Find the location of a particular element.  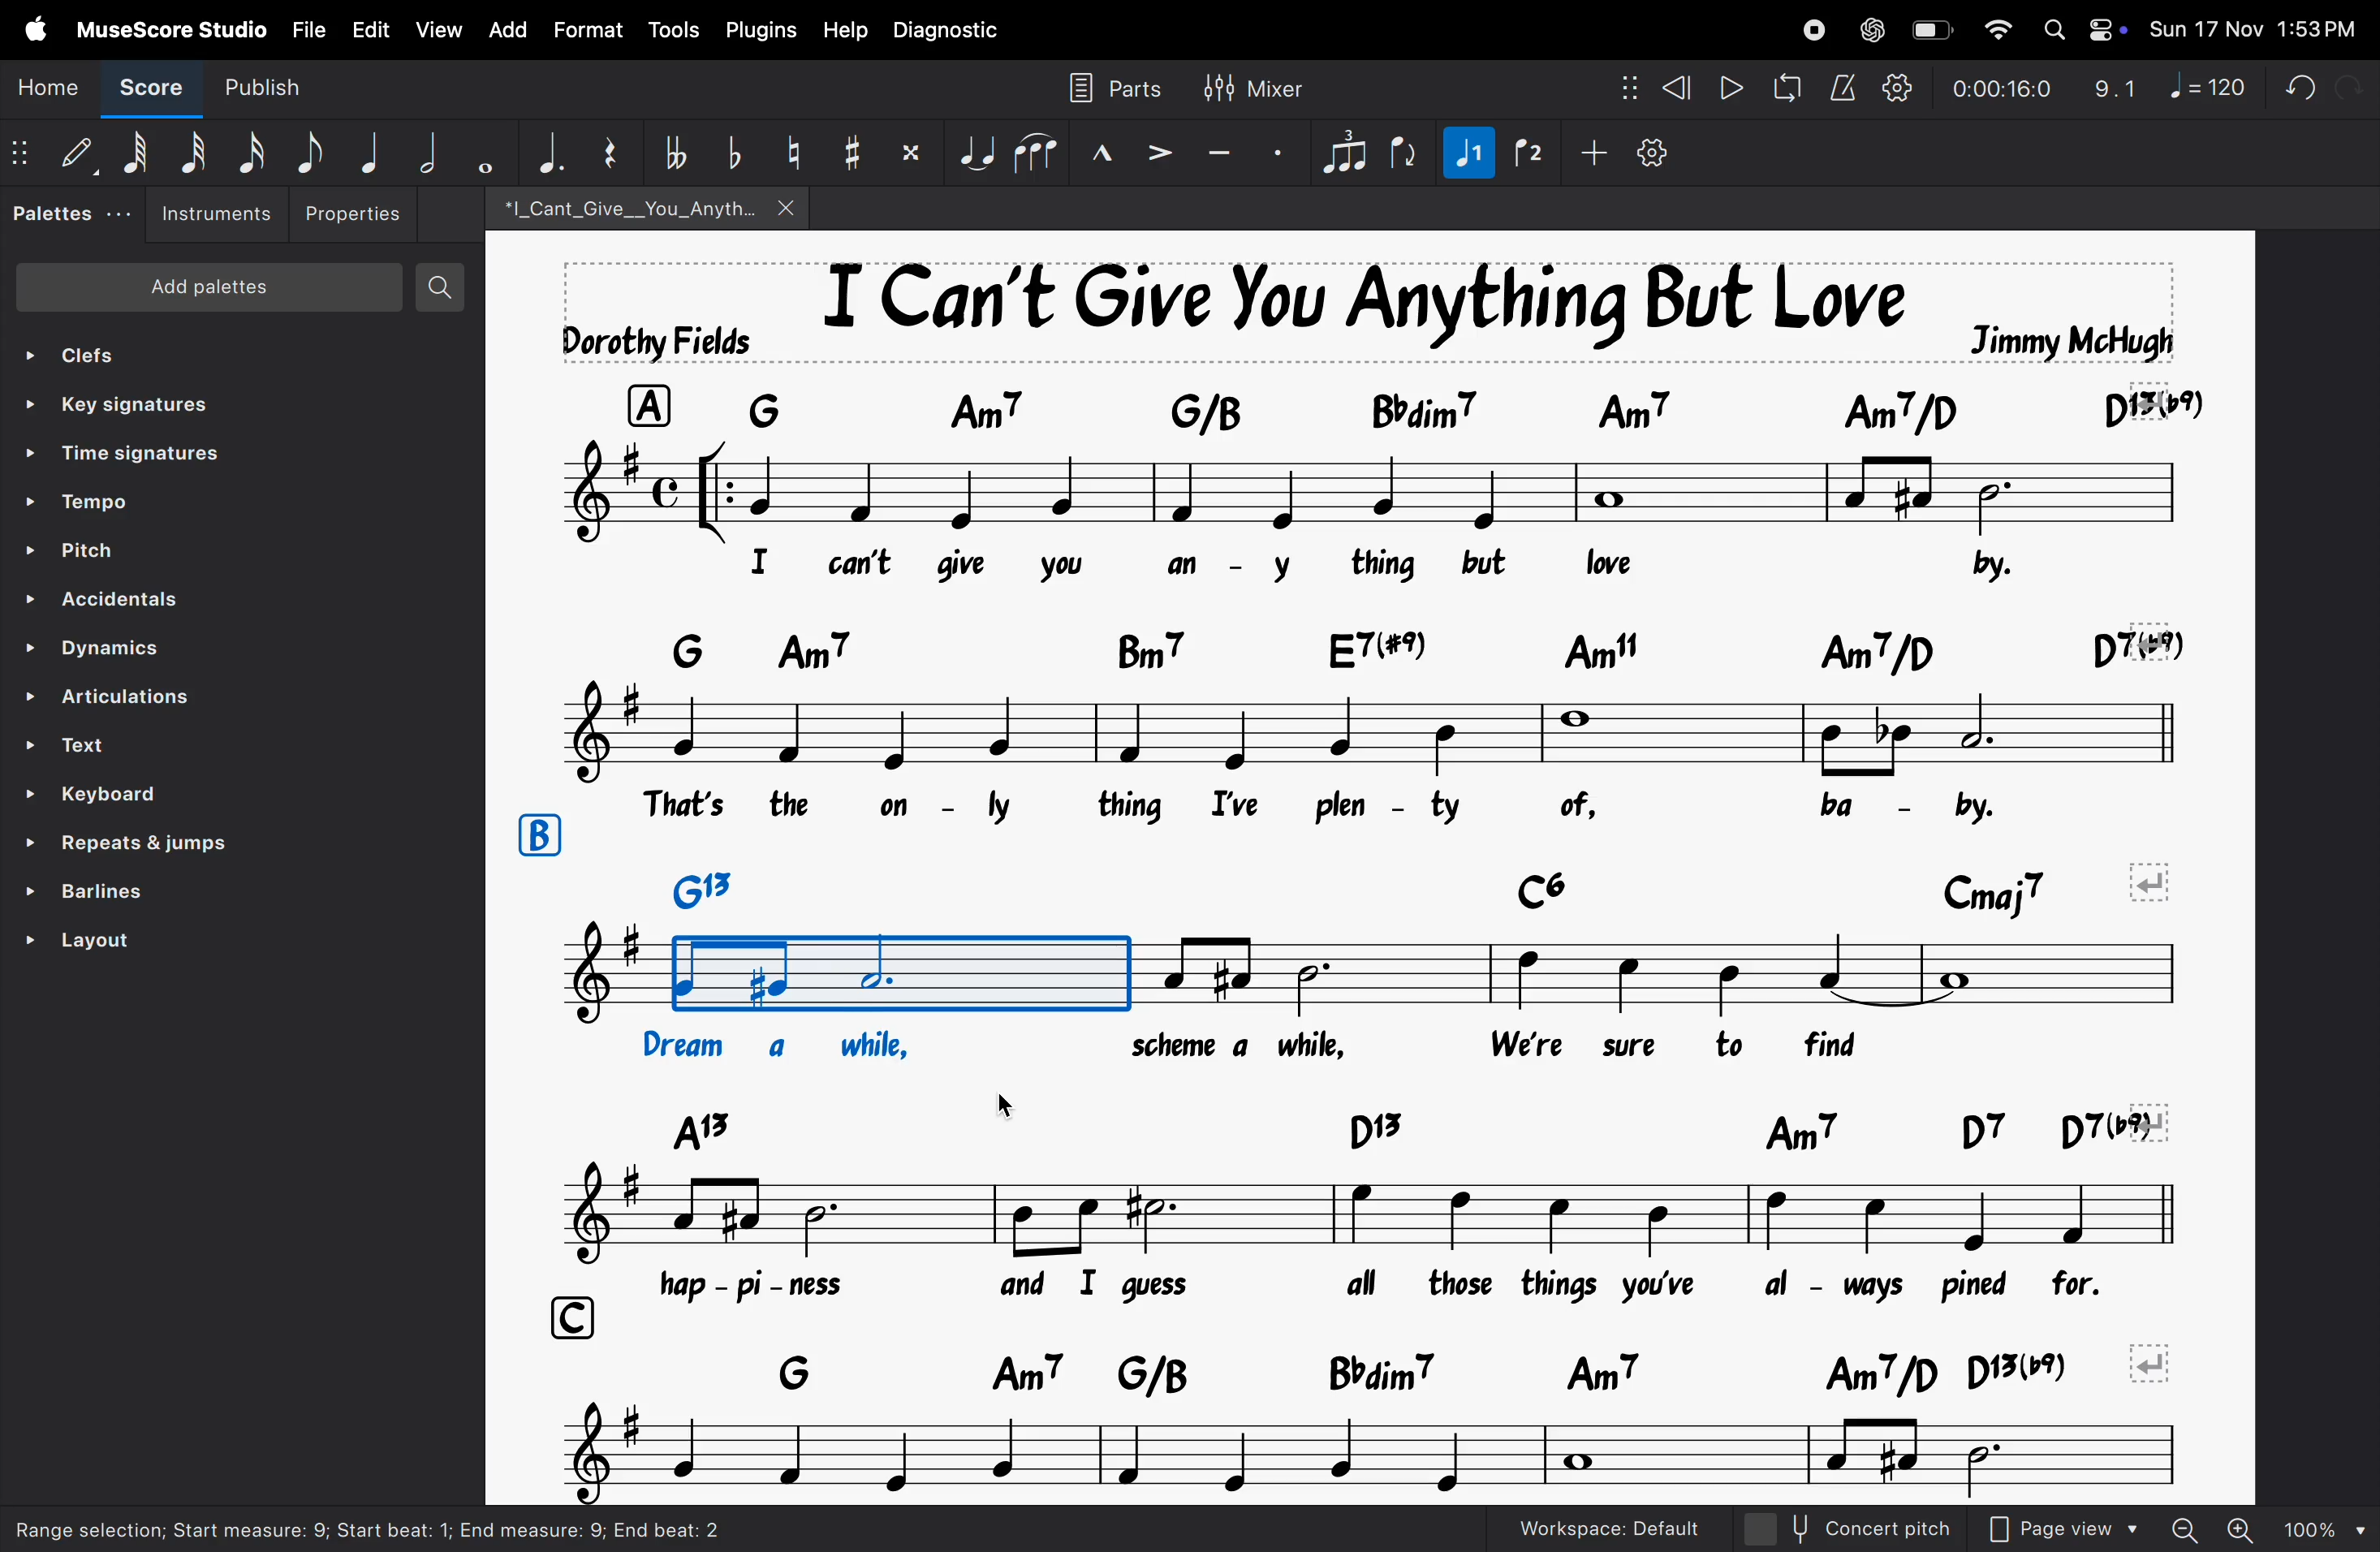

lyrics is located at coordinates (1329, 1048).